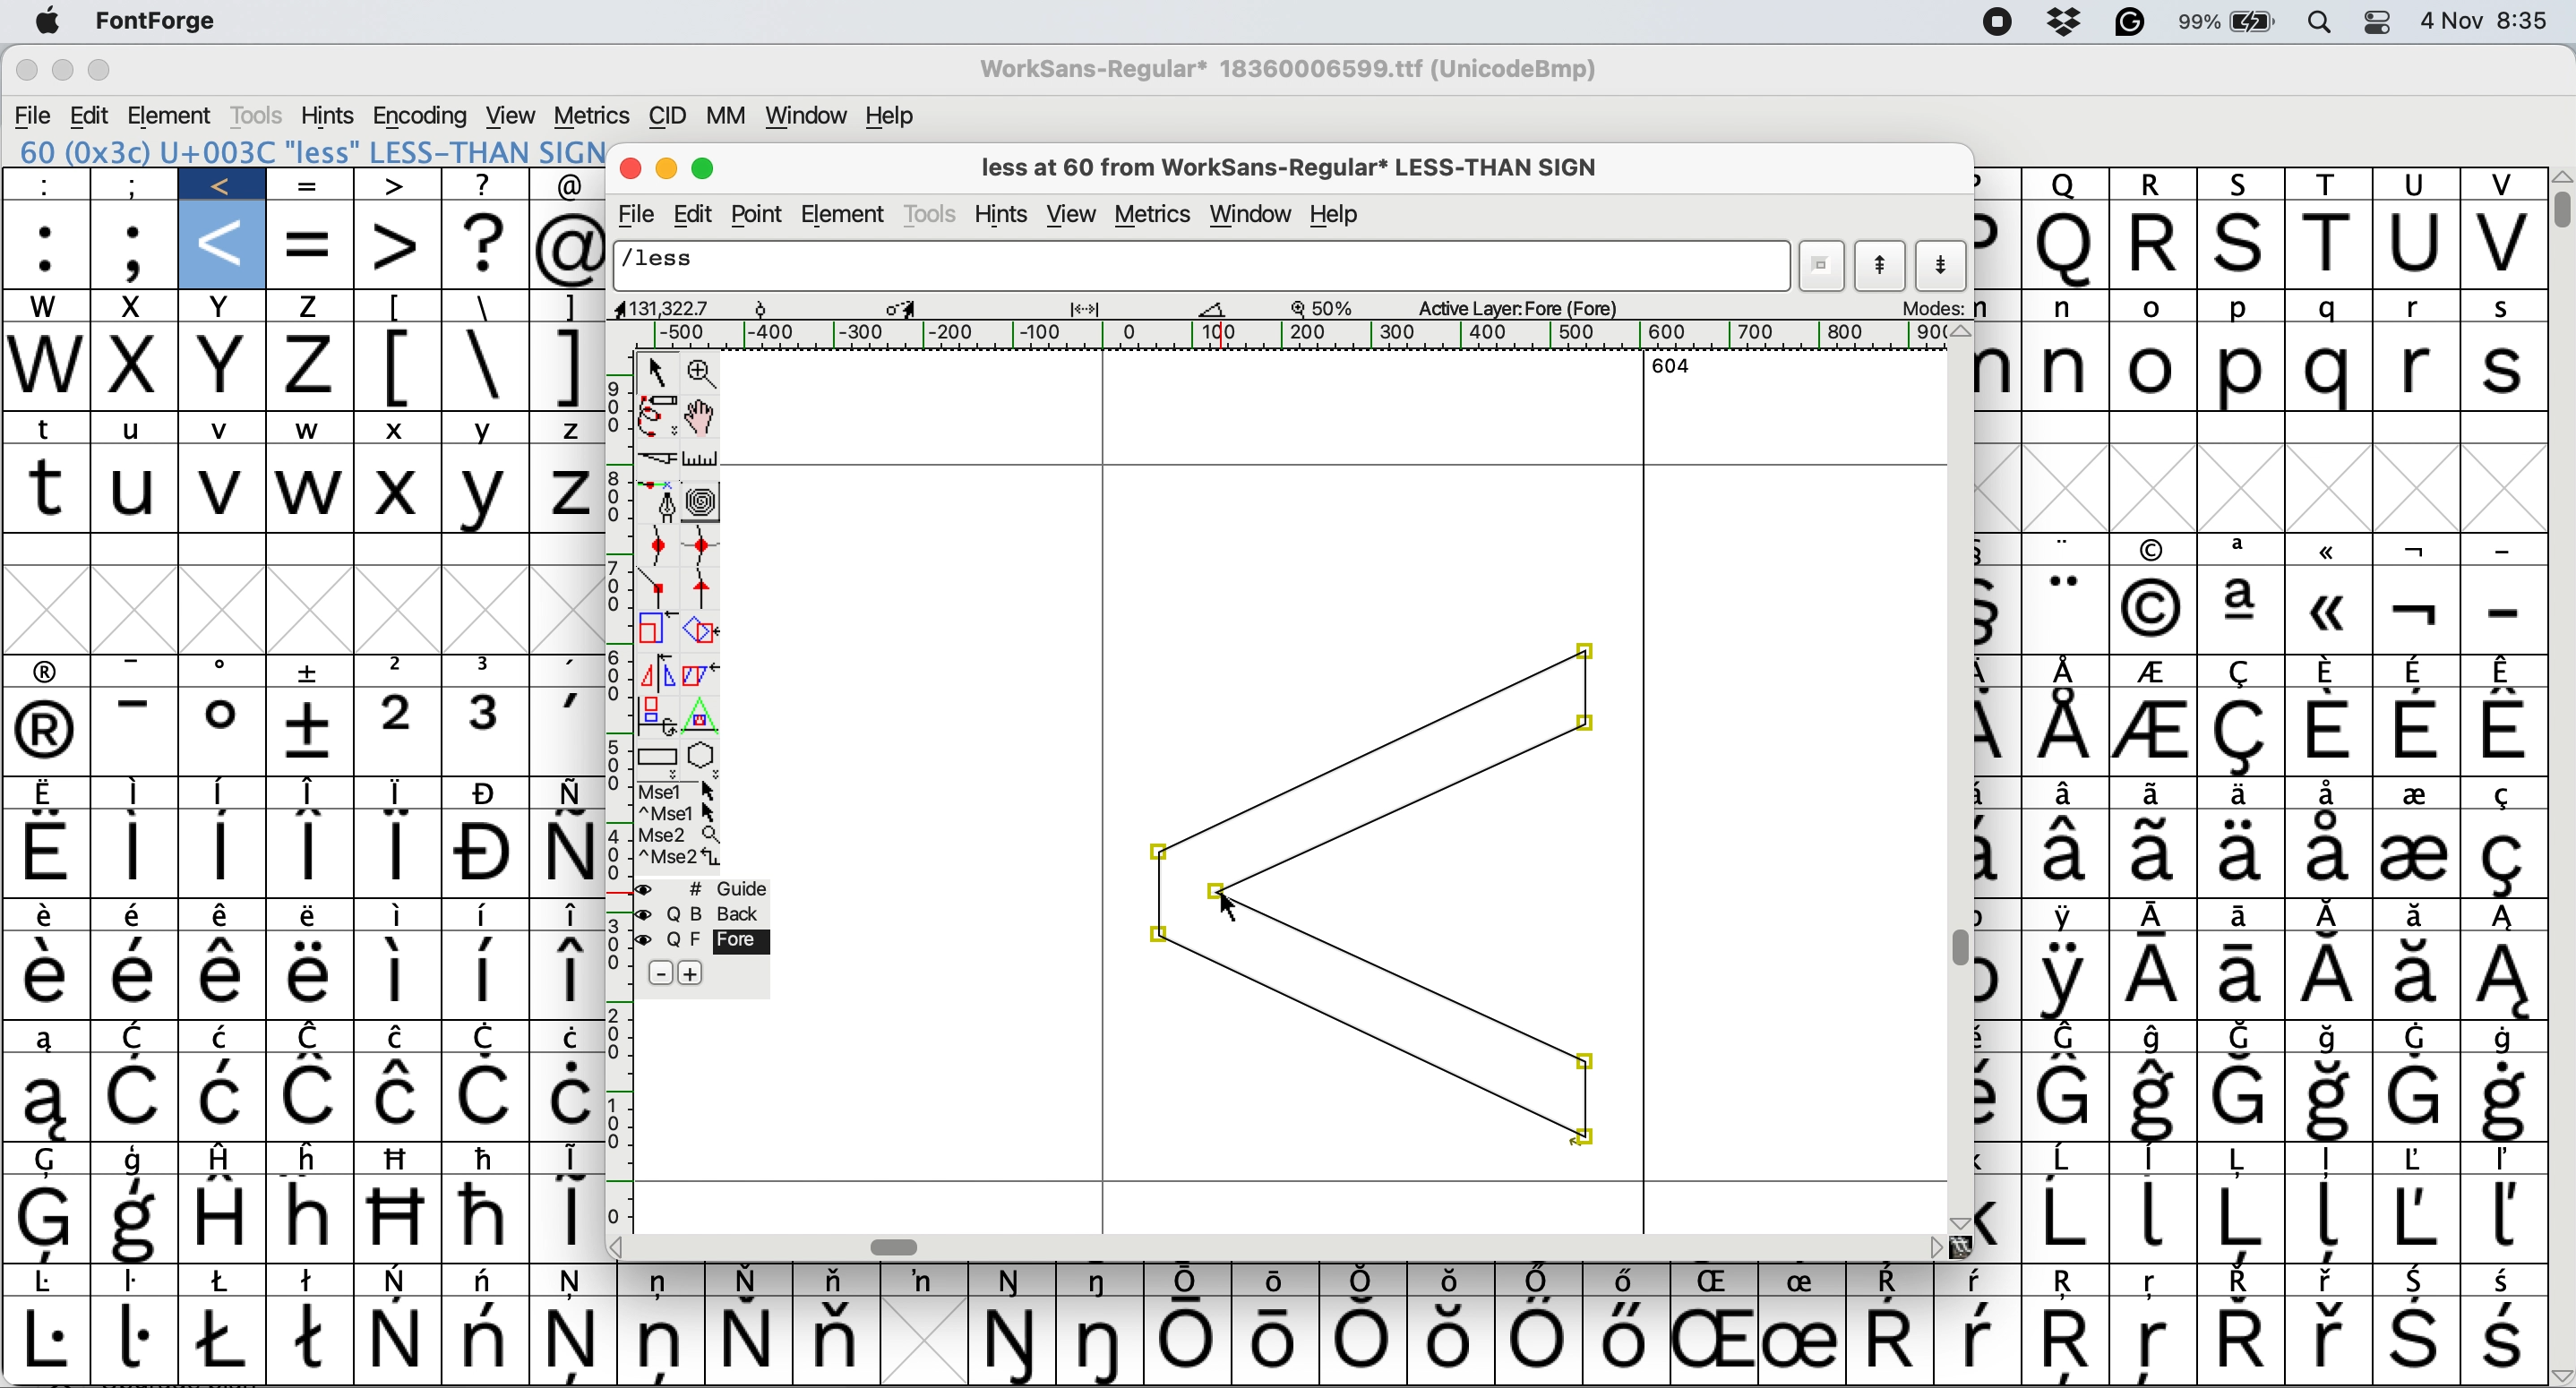  Describe the element at coordinates (2507, 370) in the screenshot. I see `s` at that location.